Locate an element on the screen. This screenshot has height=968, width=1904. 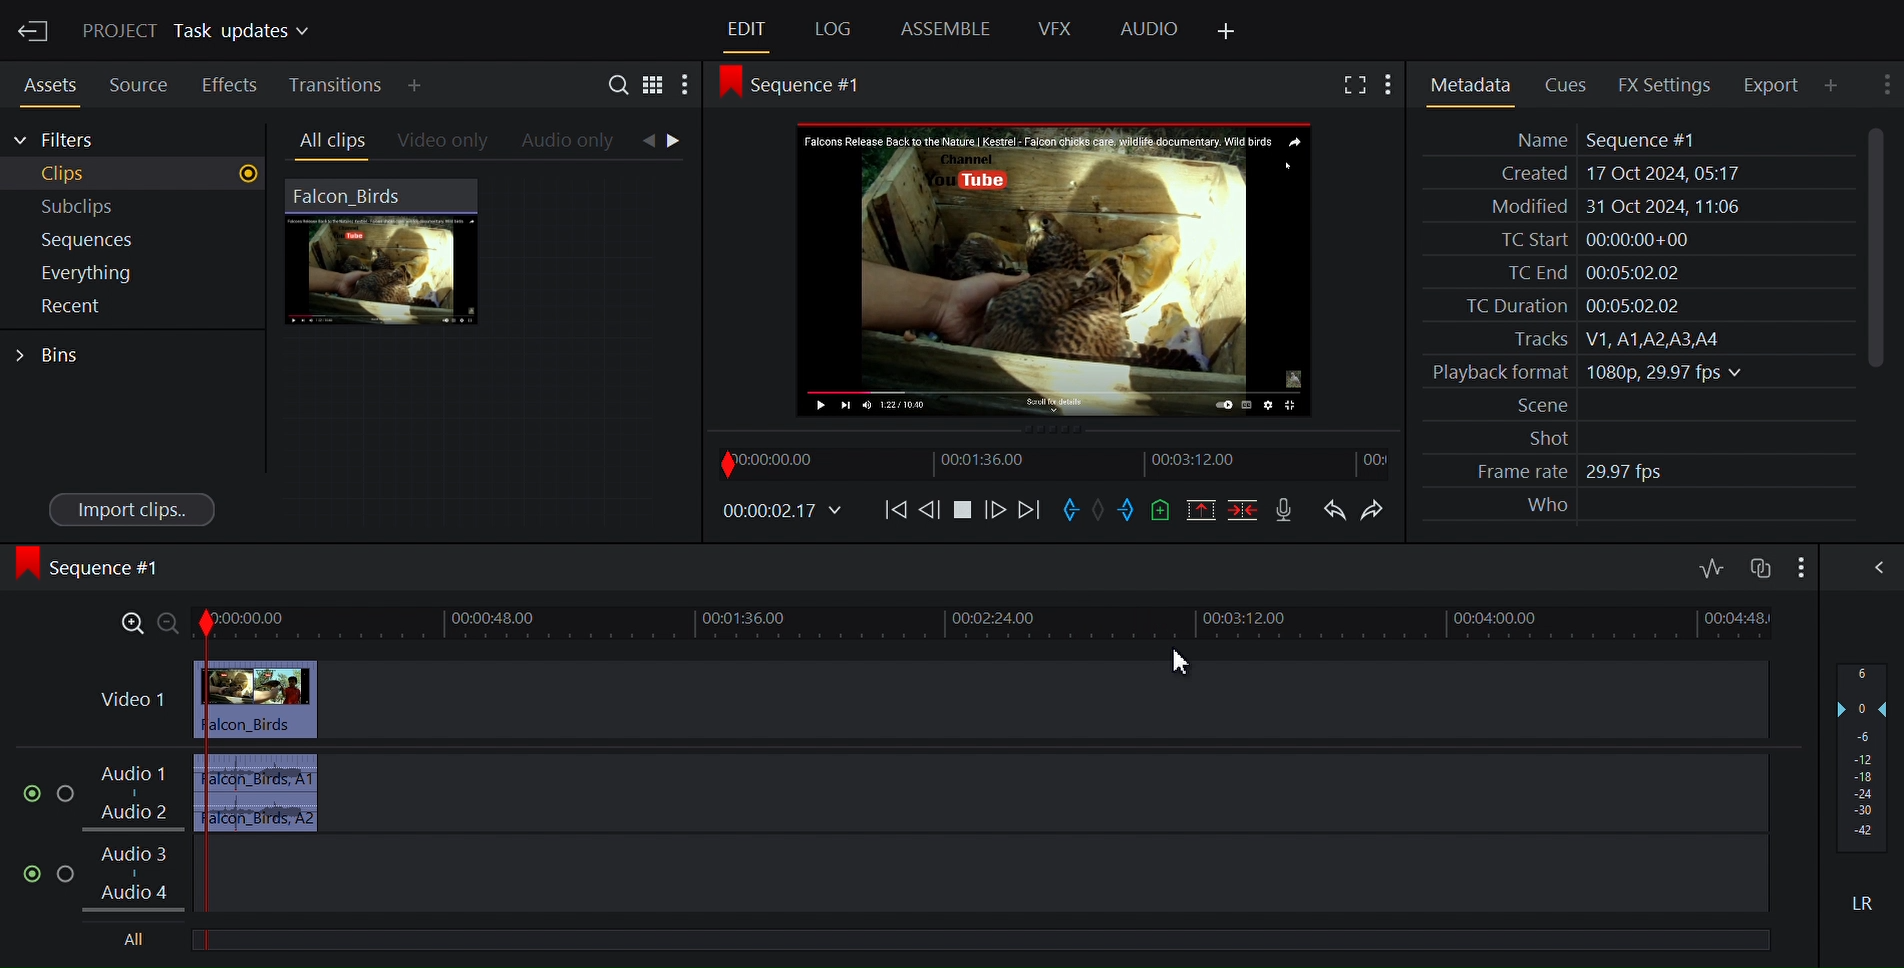
Export is located at coordinates (1769, 85).